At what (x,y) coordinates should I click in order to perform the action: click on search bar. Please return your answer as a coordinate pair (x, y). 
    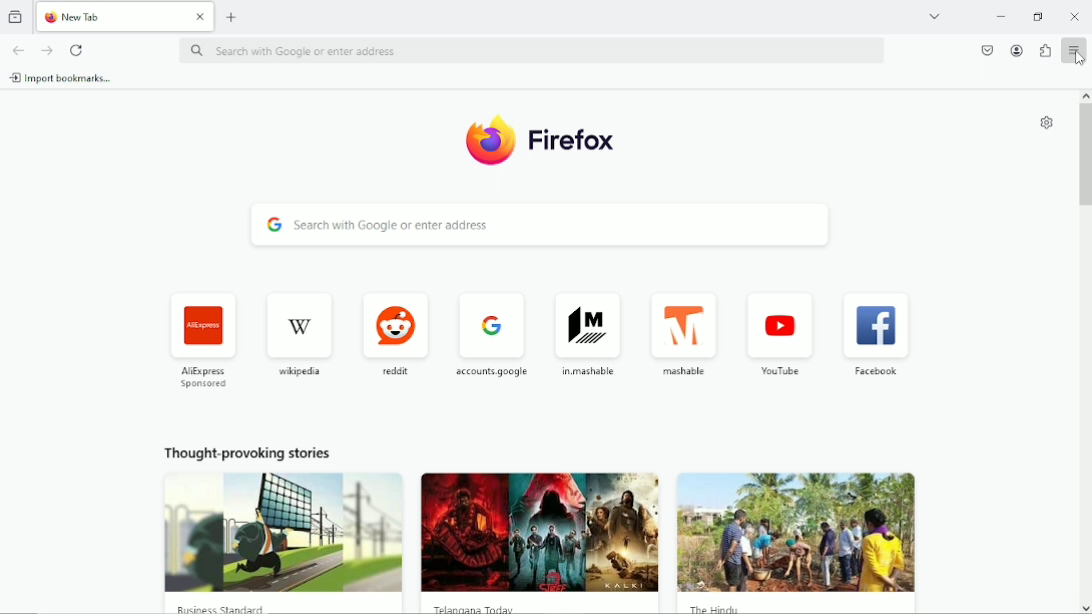
    Looking at the image, I should click on (534, 49).